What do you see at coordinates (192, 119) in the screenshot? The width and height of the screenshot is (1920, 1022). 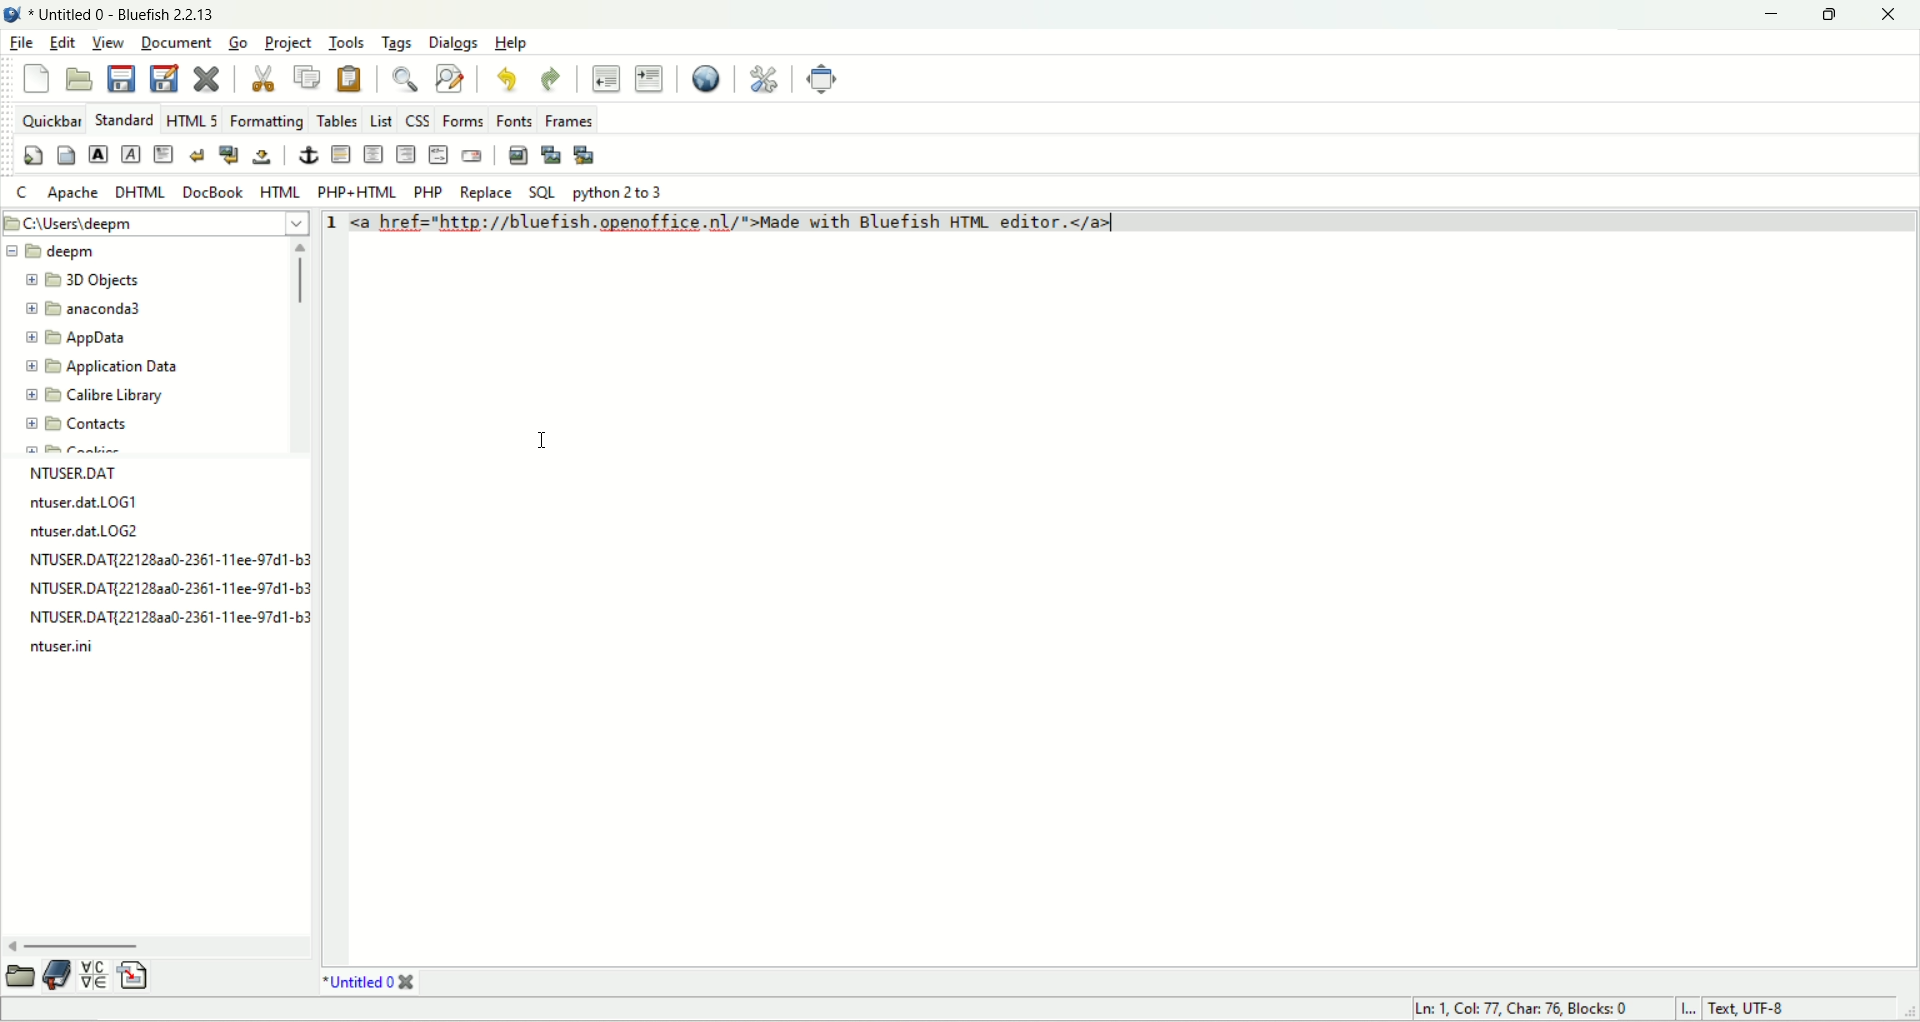 I see `HTML 5` at bounding box center [192, 119].